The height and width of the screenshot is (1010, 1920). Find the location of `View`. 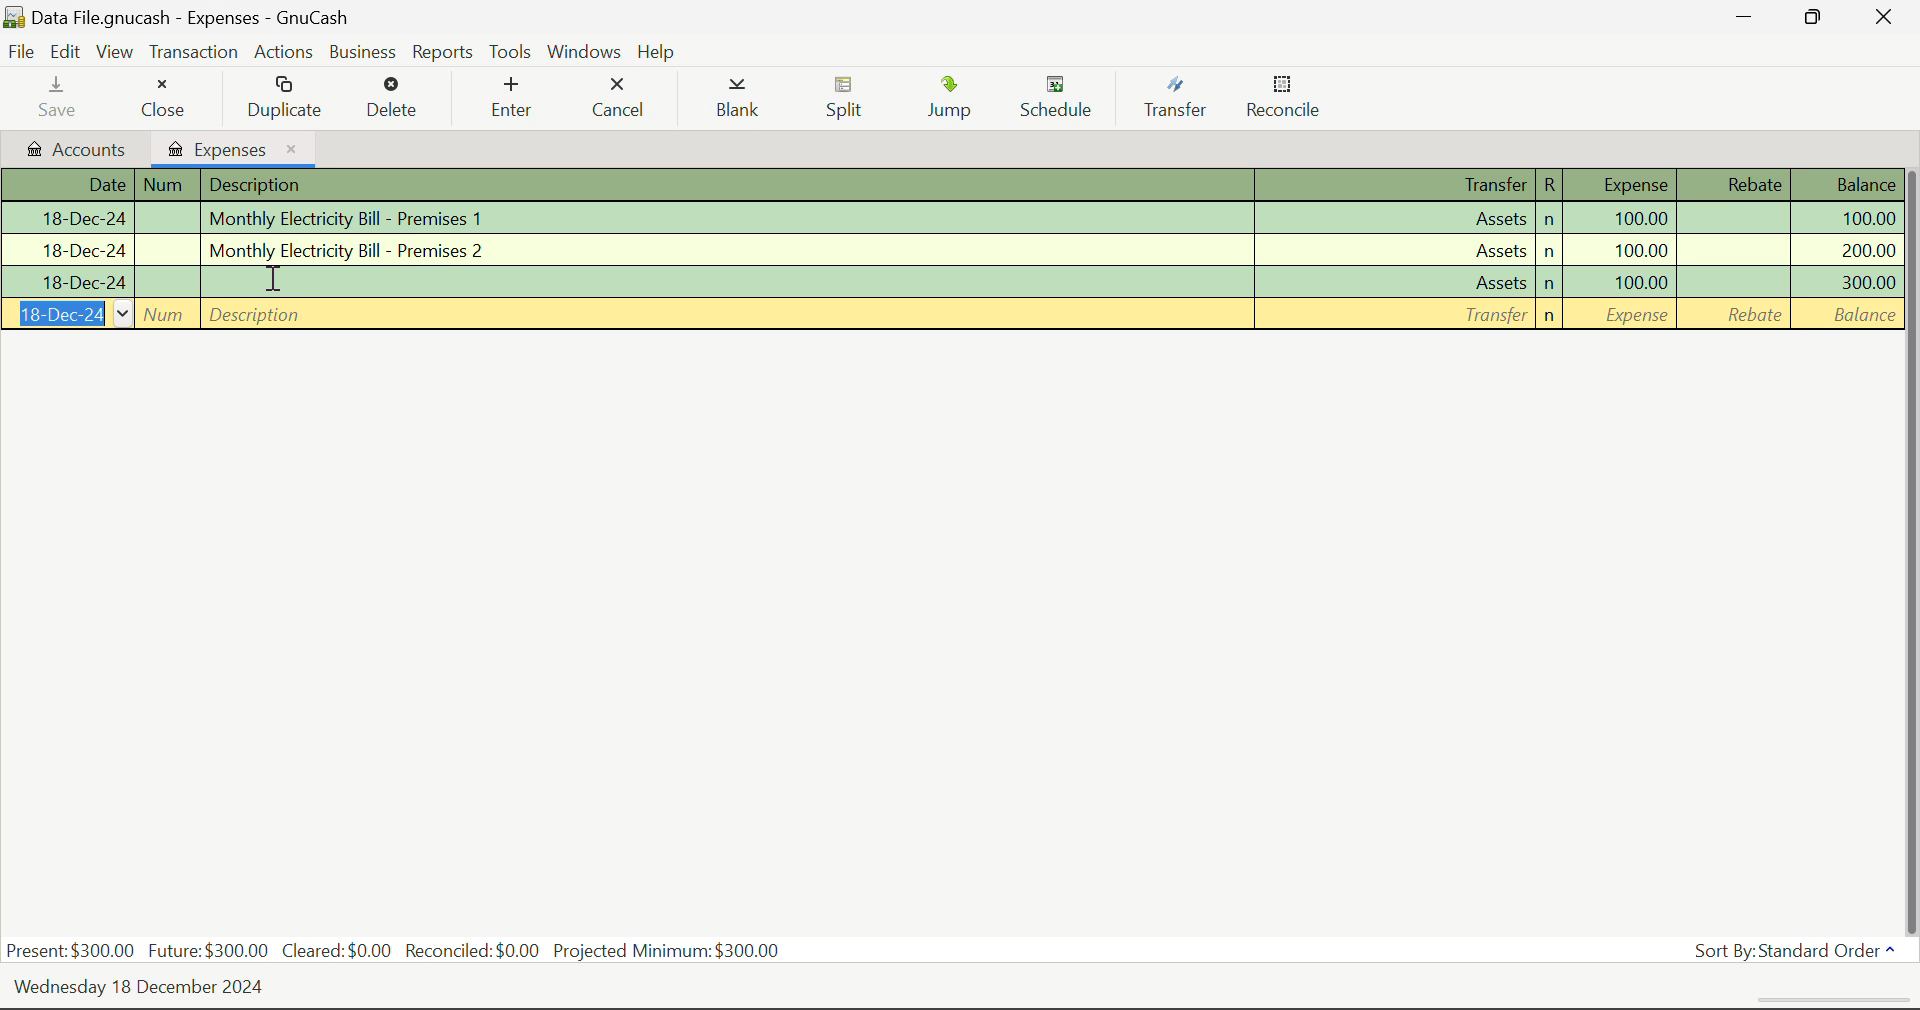

View is located at coordinates (115, 56).